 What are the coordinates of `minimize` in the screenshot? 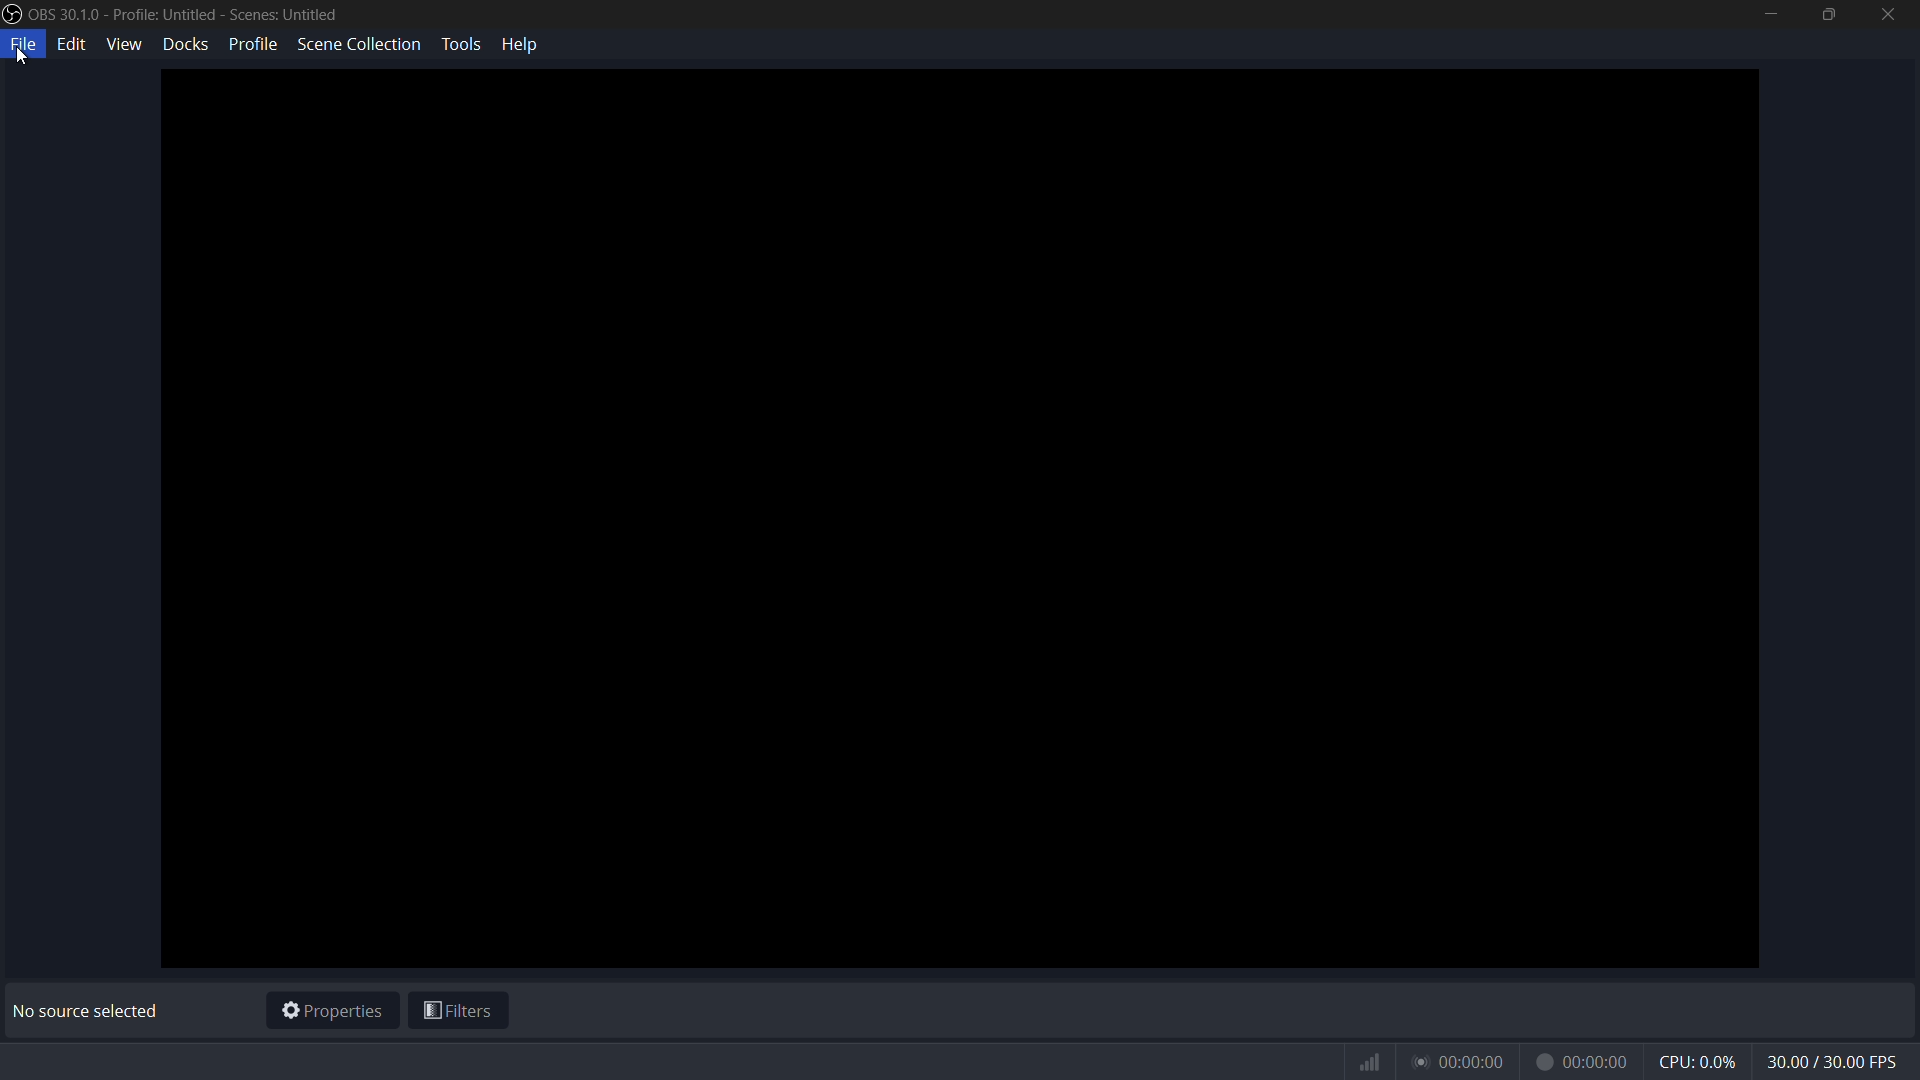 It's located at (1770, 14).